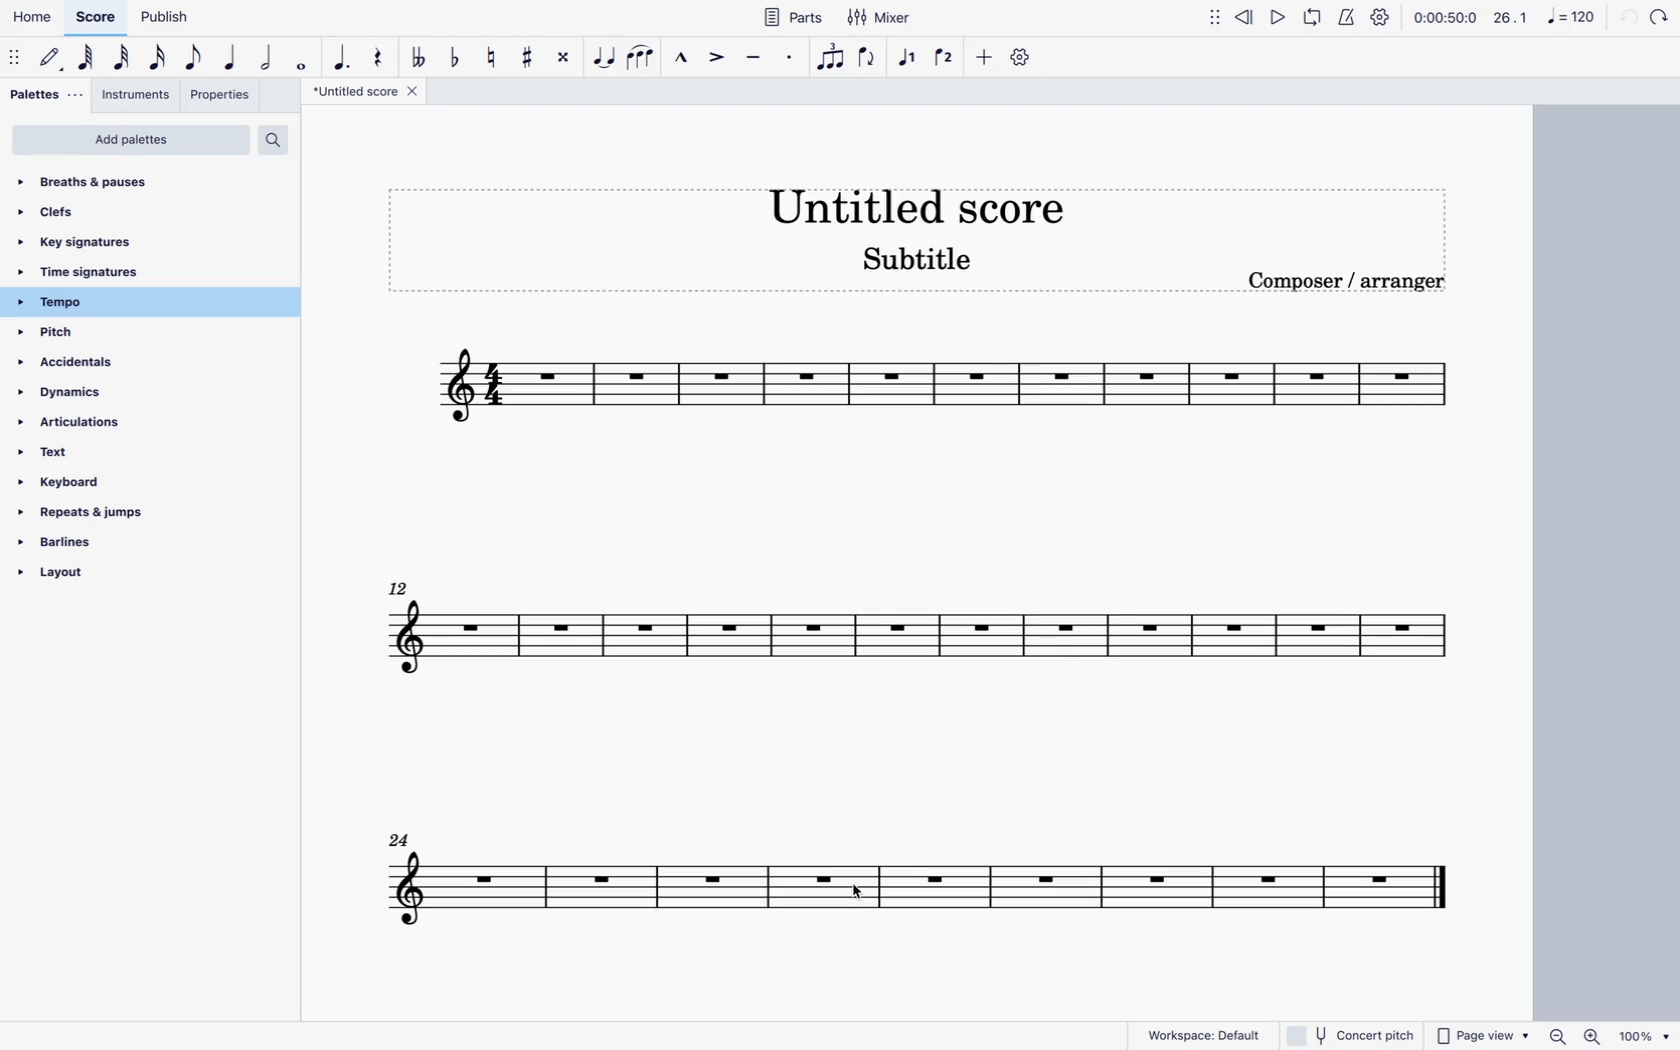 This screenshot has height=1050, width=1680. What do you see at coordinates (79, 244) in the screenshot?
I see `key signatures` at bounding box center [79, 244].